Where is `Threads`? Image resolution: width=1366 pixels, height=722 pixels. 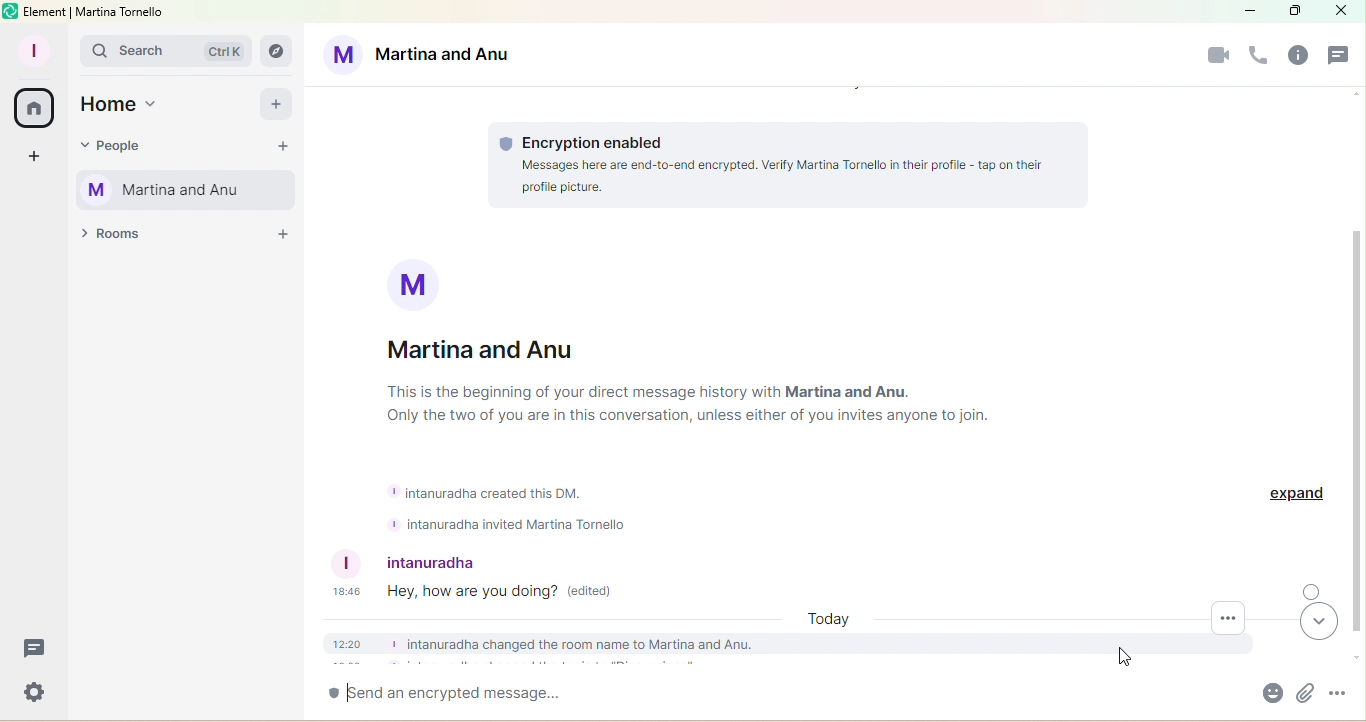
Threads is located at coordinates (34, 649).